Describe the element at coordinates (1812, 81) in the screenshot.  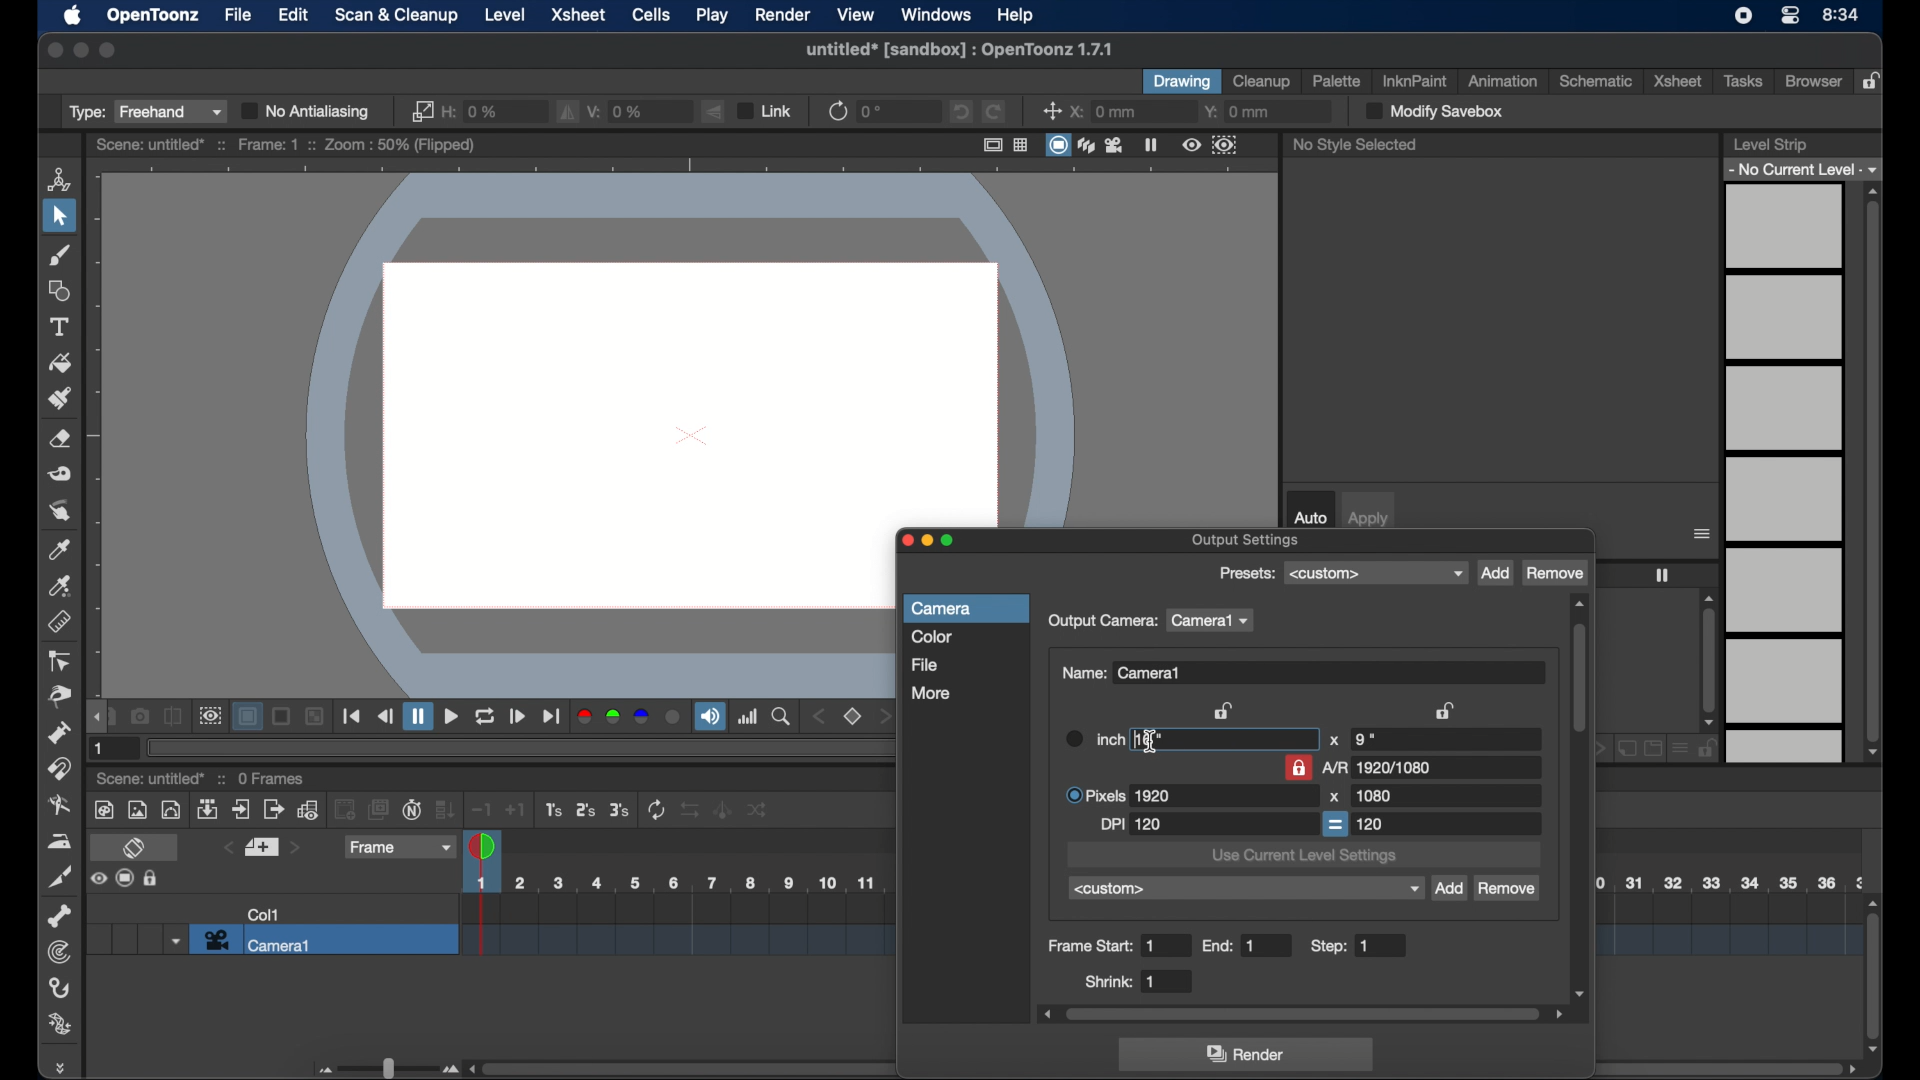
I see `browser` at that location.